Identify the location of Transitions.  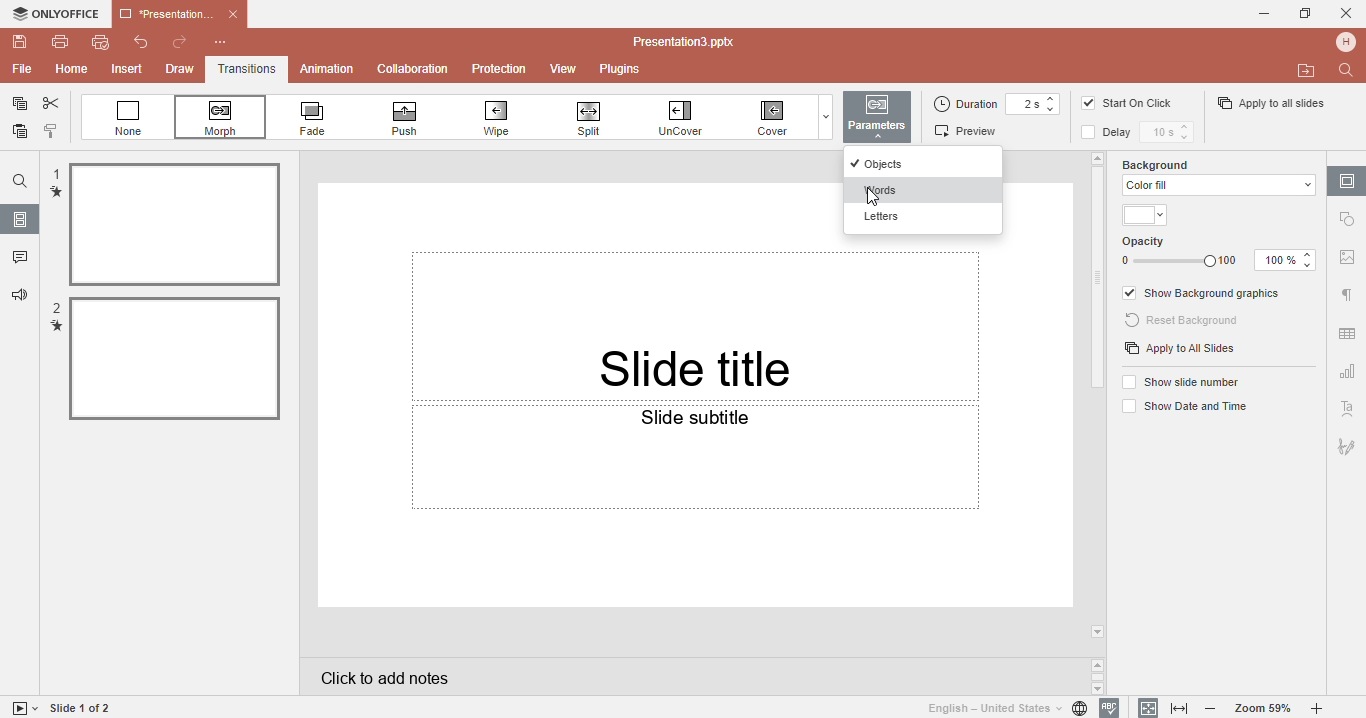
(247, 70).